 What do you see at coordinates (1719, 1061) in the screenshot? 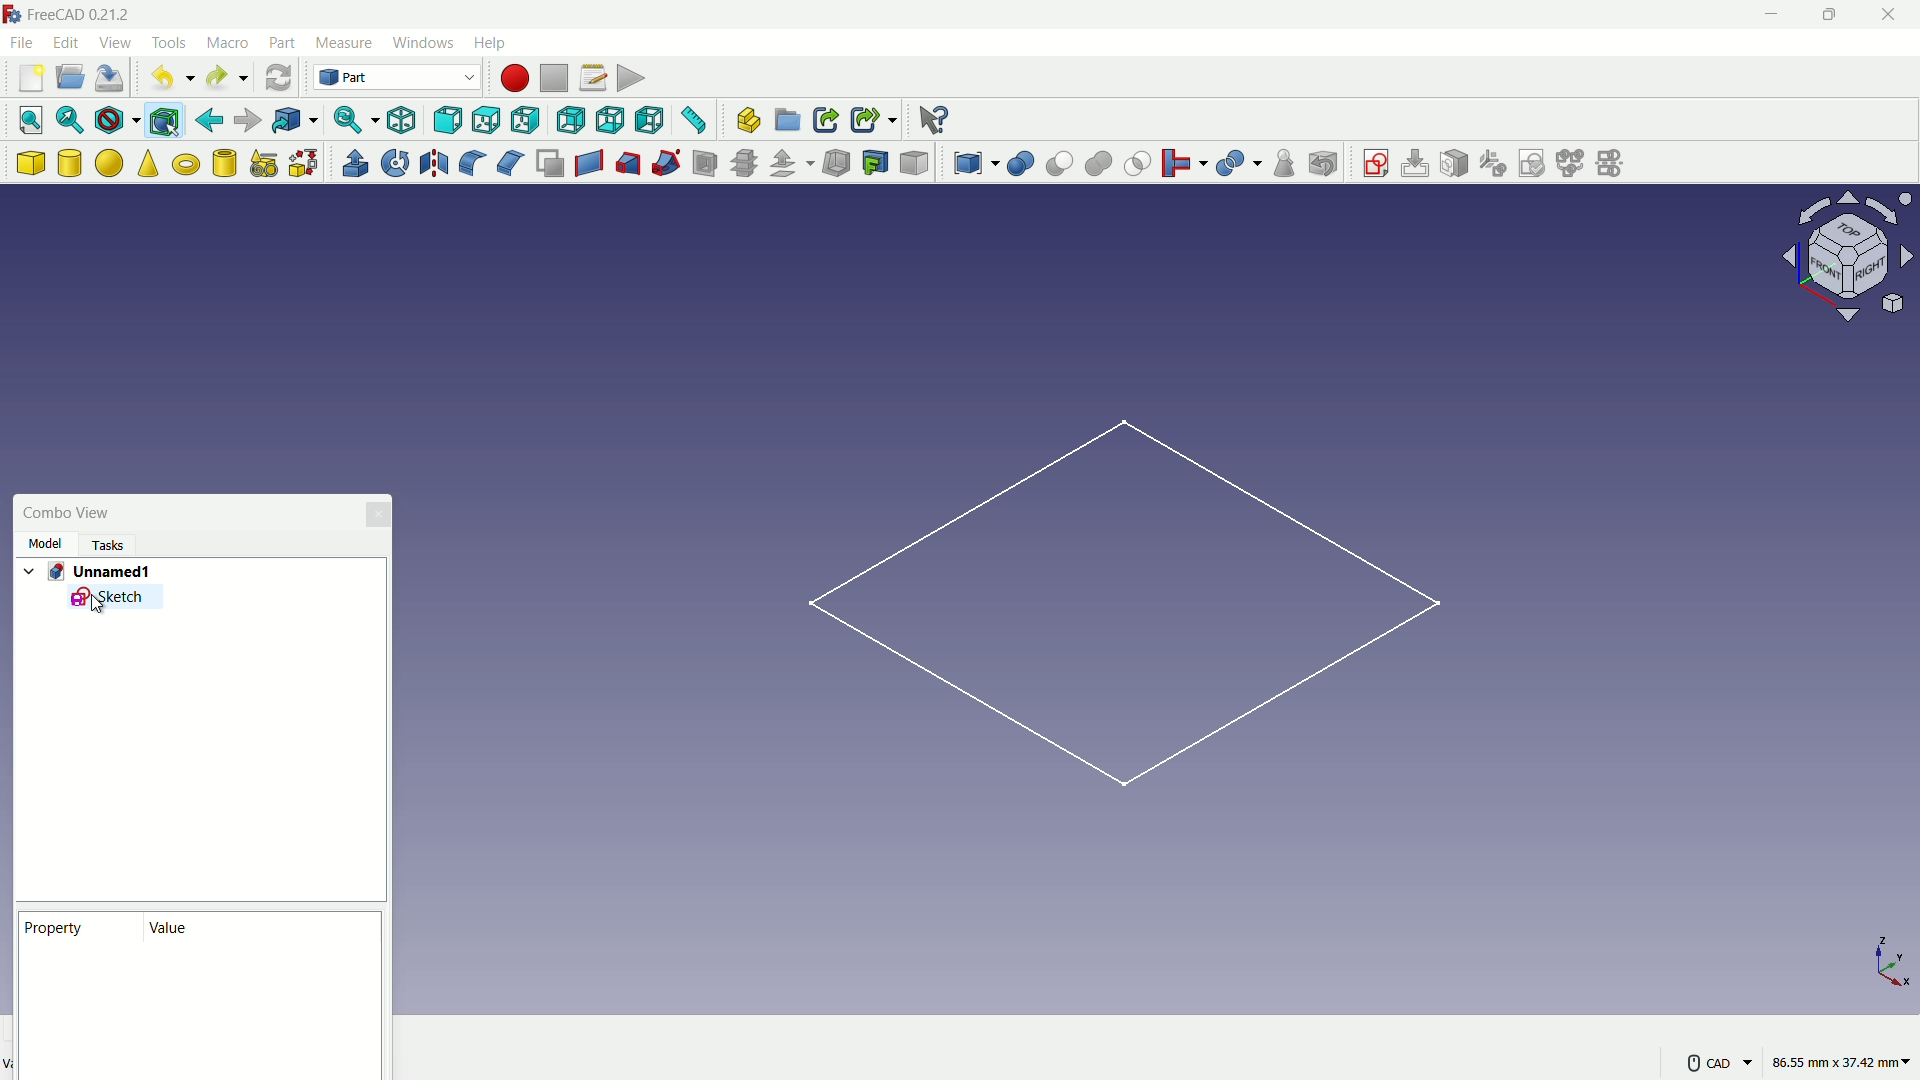
I see `CAD` at bounding box center [1719, 1061].